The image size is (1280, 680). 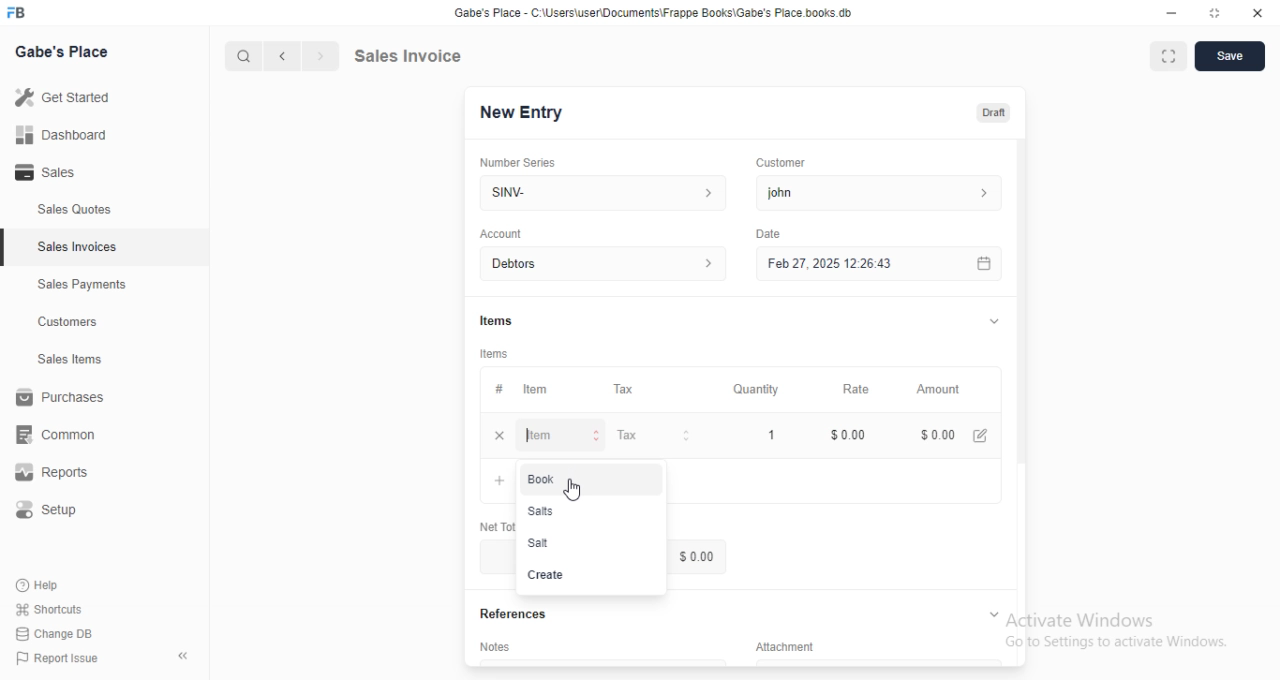 I want to click on common, so click(x=57, y=436).